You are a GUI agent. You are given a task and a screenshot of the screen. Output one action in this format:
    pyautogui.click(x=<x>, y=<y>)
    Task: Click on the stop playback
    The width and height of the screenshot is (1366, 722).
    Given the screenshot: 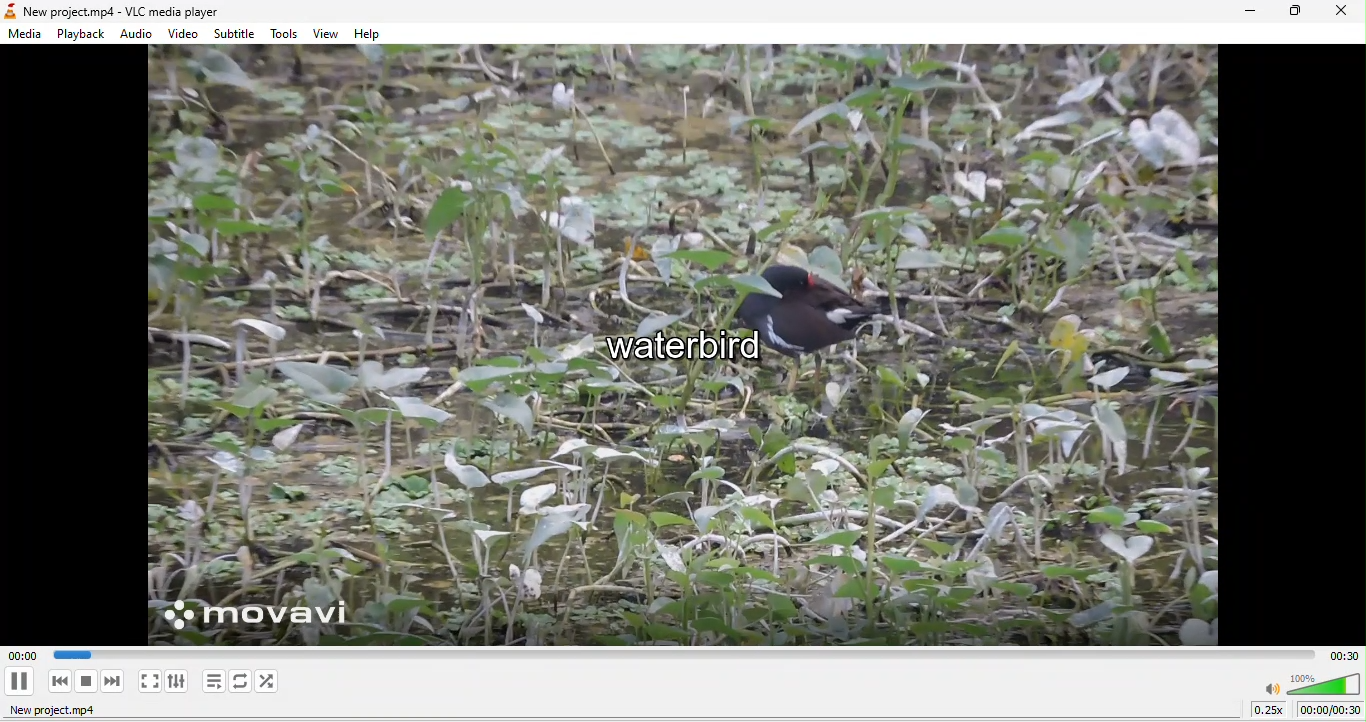 What is the action you would take?
    pyautogui.click(x=87, y=682)
    